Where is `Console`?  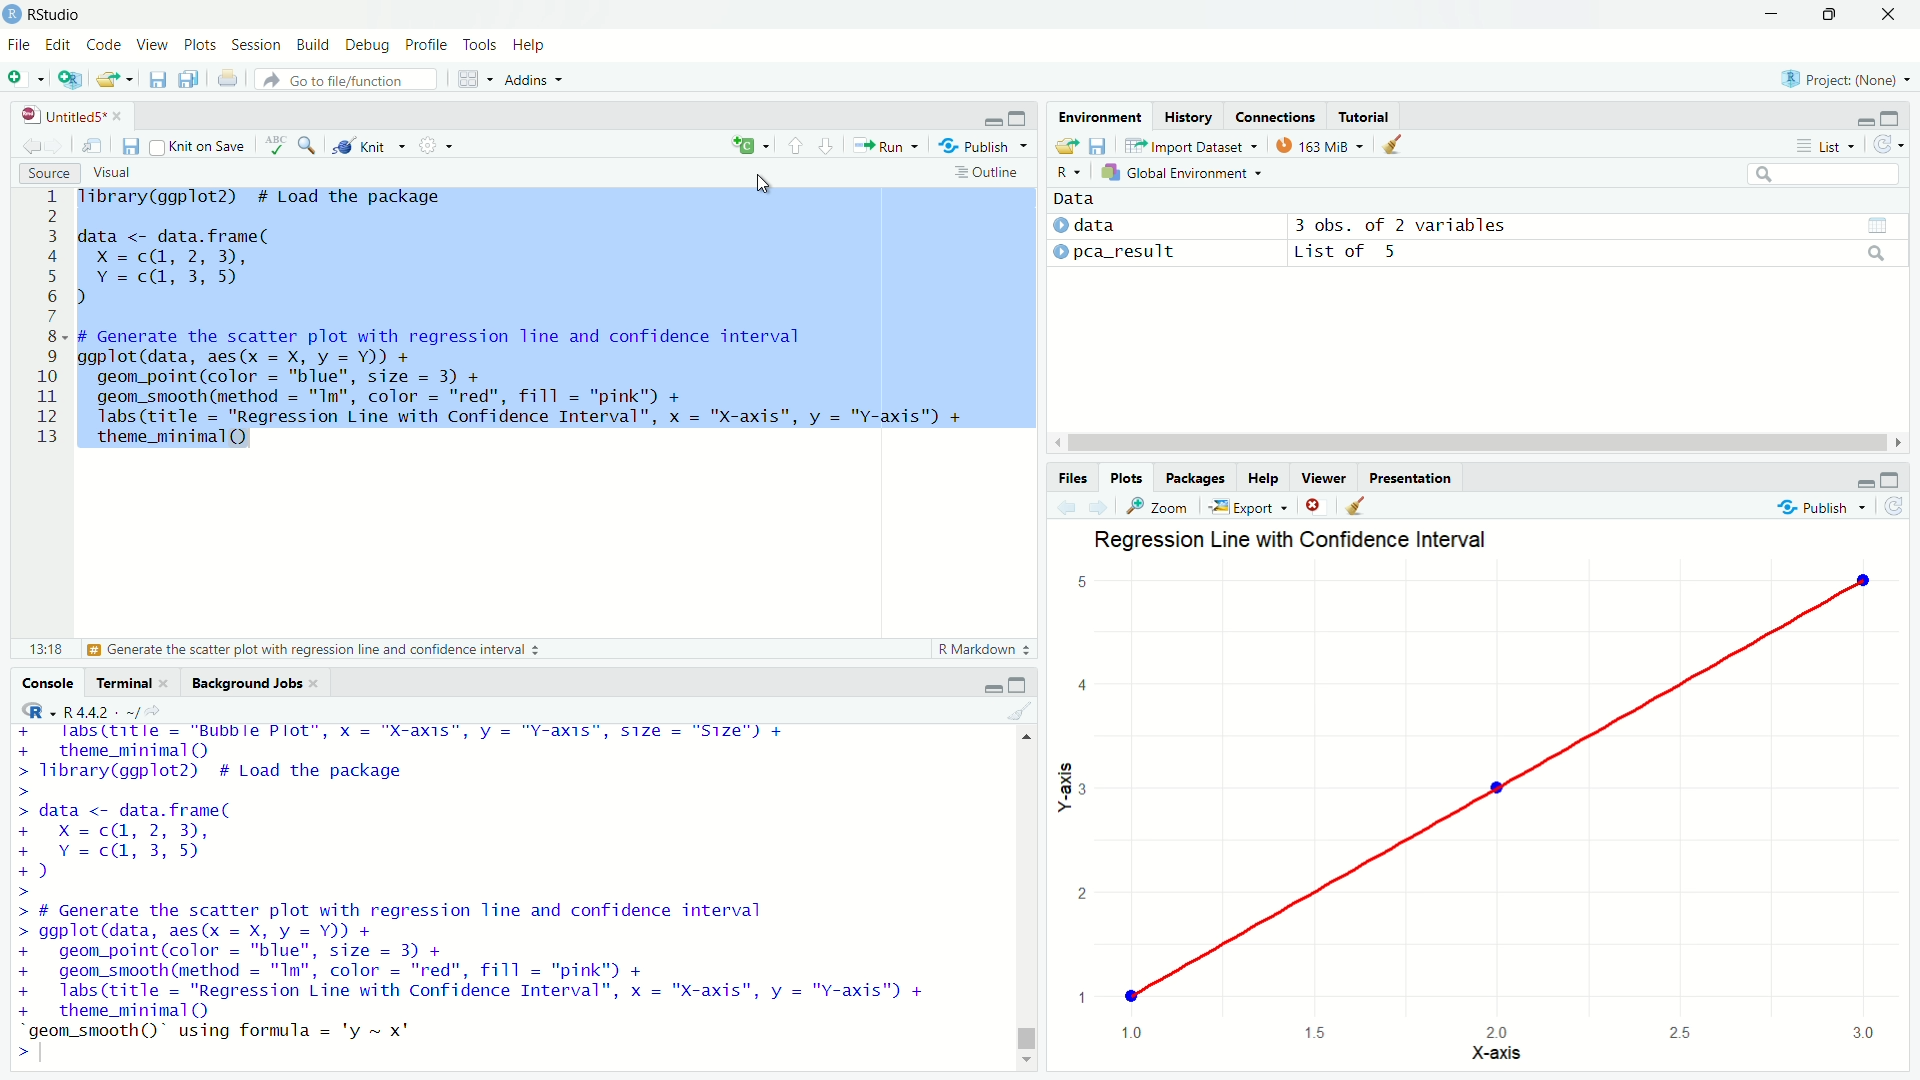 Console is located at coordinates (46, 681).